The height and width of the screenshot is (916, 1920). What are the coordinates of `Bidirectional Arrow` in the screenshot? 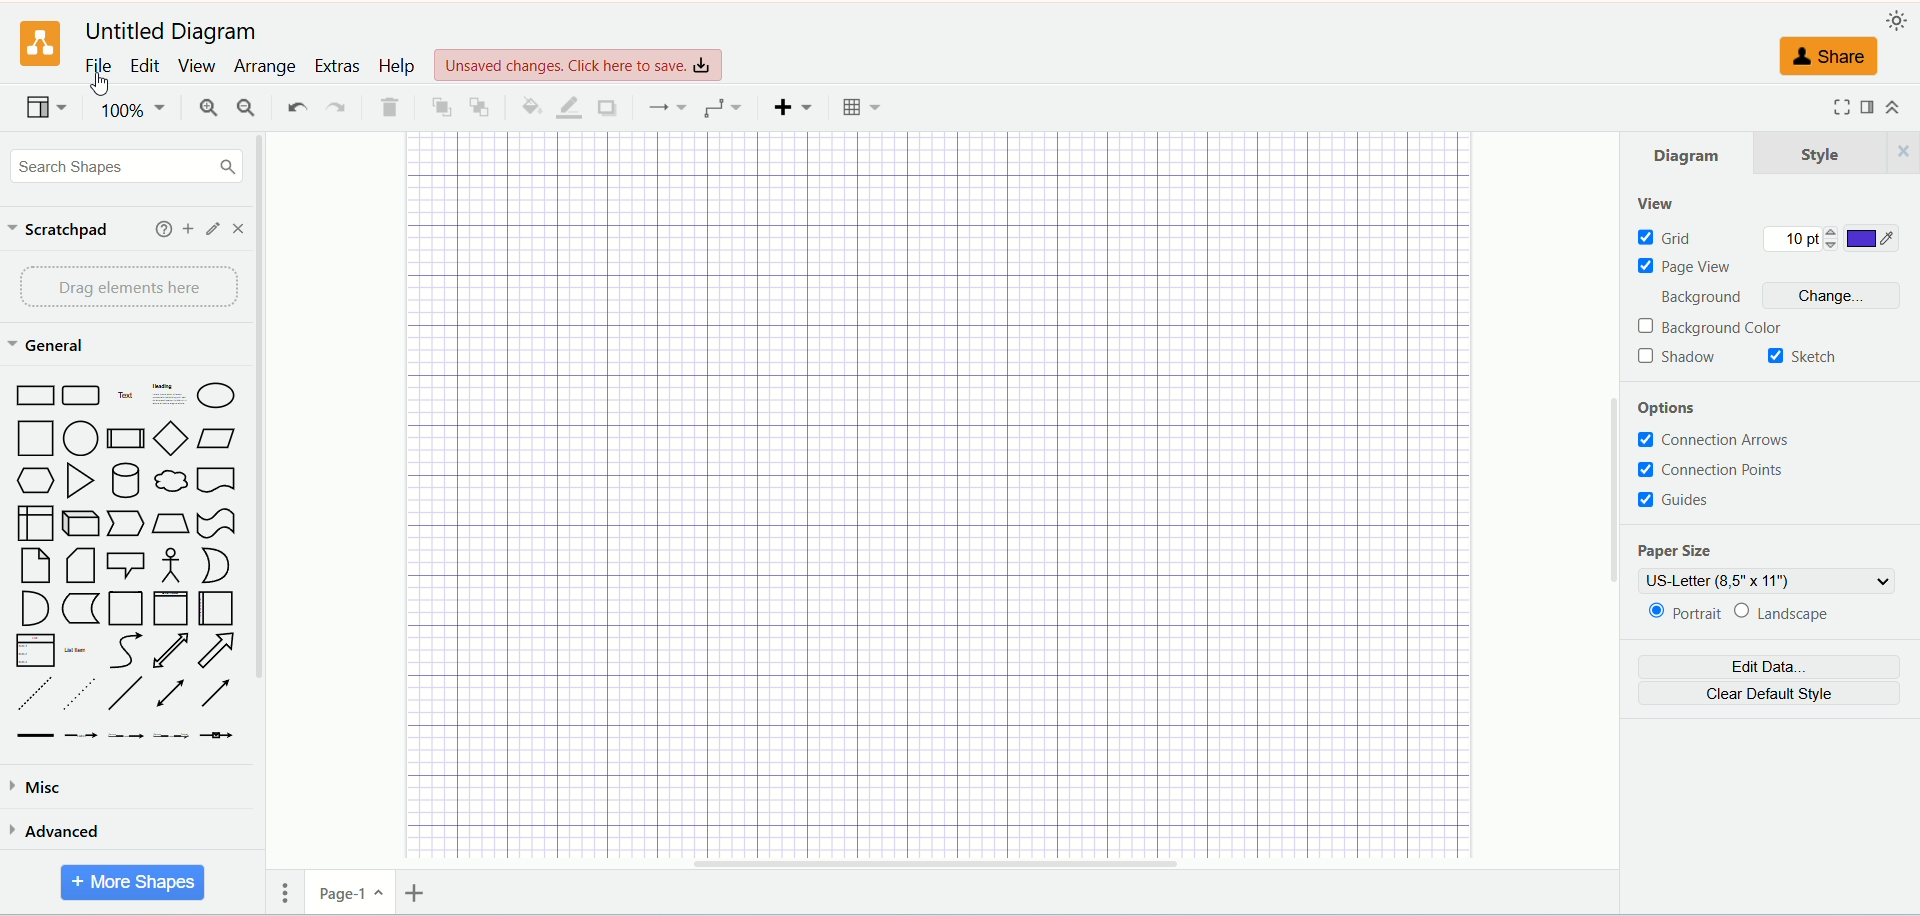 It's located at (170, 652).